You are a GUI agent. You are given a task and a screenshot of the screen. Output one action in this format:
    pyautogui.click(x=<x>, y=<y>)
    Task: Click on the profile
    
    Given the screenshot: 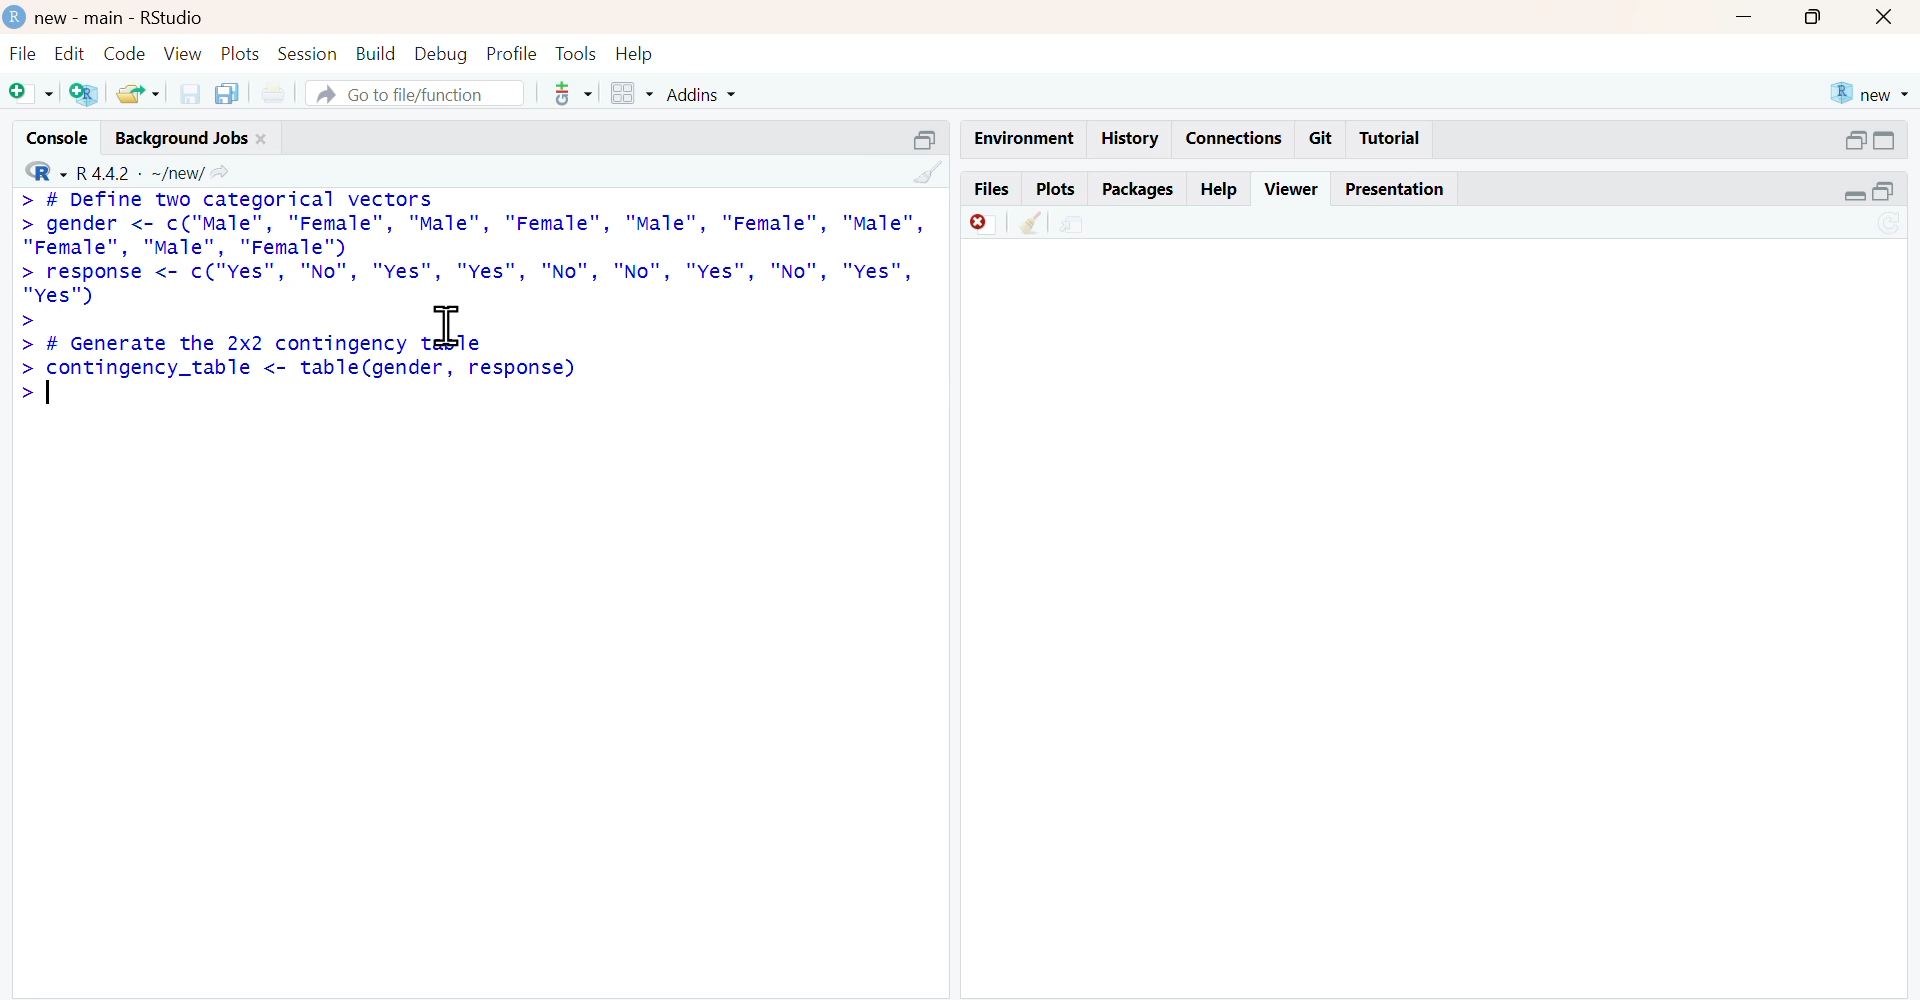 What is the action you would take?
    pyautogui.click(x=513, y=53)
    